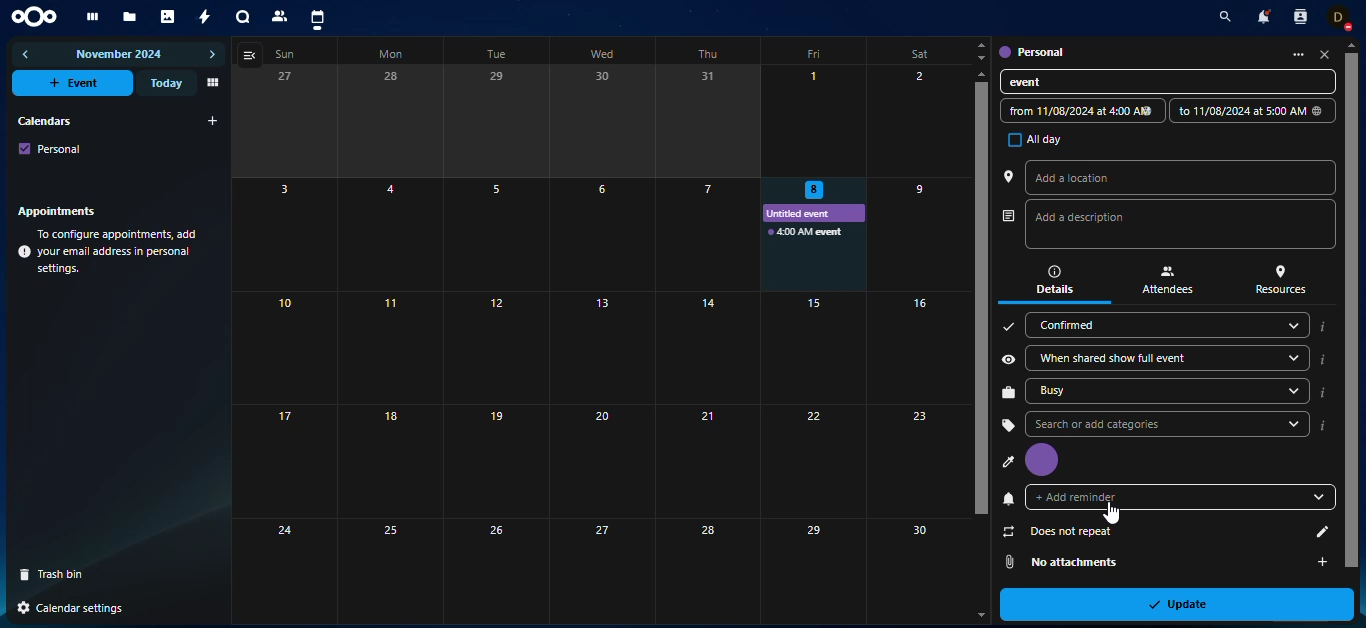 Image resolution: width=1366 pixels, height=628 pixels. I want to click on tue, so click(501, 54).